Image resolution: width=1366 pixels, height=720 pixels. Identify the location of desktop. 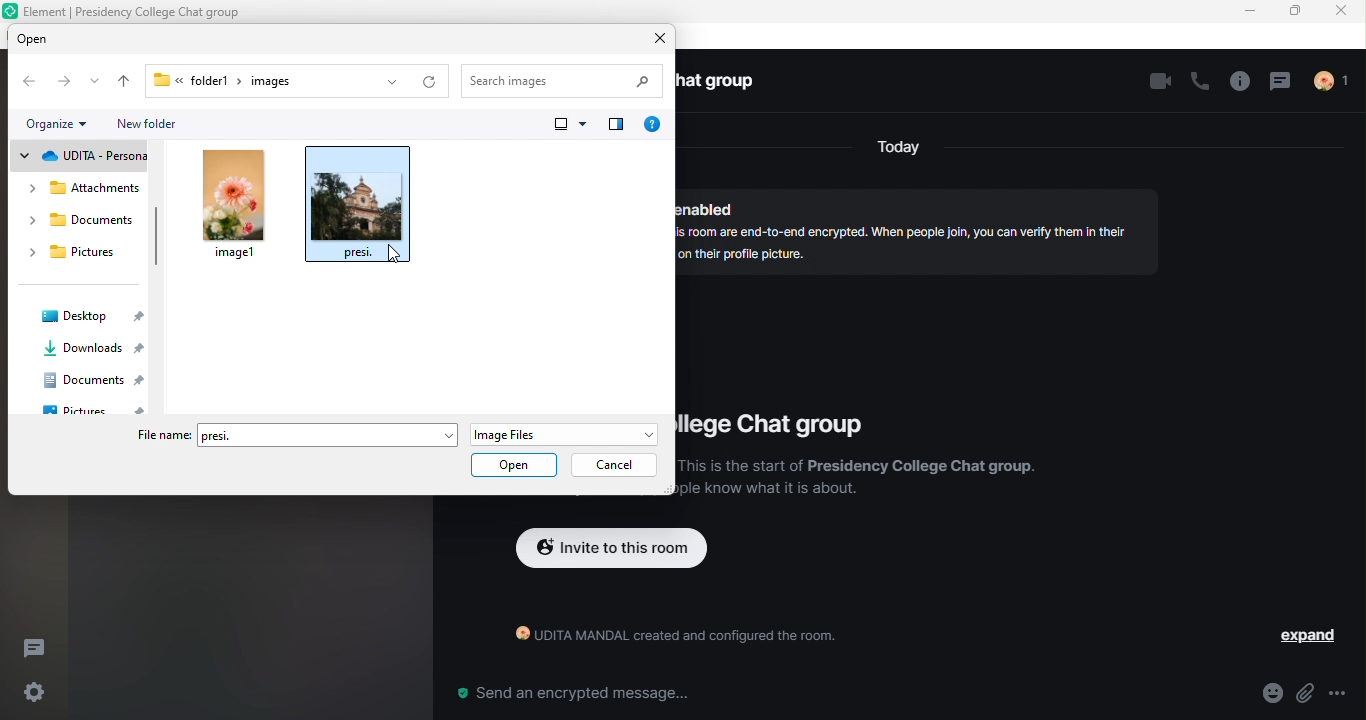
(86, 318).